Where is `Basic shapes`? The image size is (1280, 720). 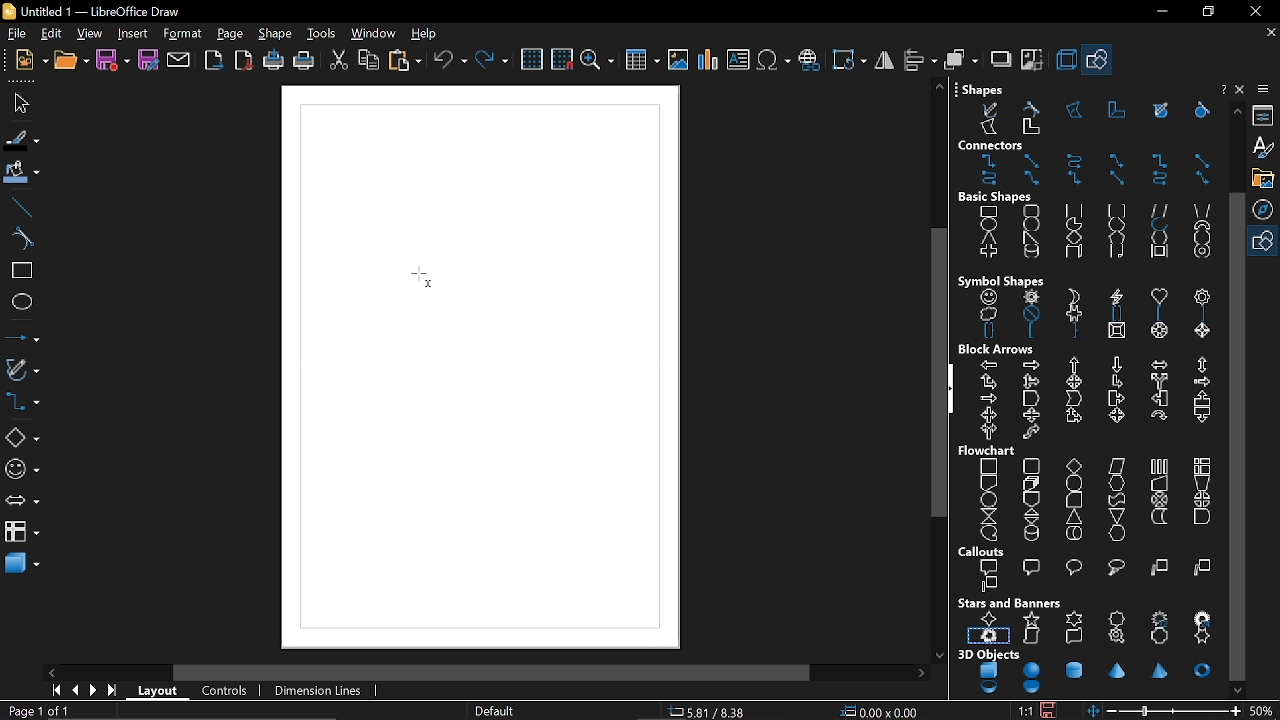
Basic shapes is located at coordinates (1086, 226).